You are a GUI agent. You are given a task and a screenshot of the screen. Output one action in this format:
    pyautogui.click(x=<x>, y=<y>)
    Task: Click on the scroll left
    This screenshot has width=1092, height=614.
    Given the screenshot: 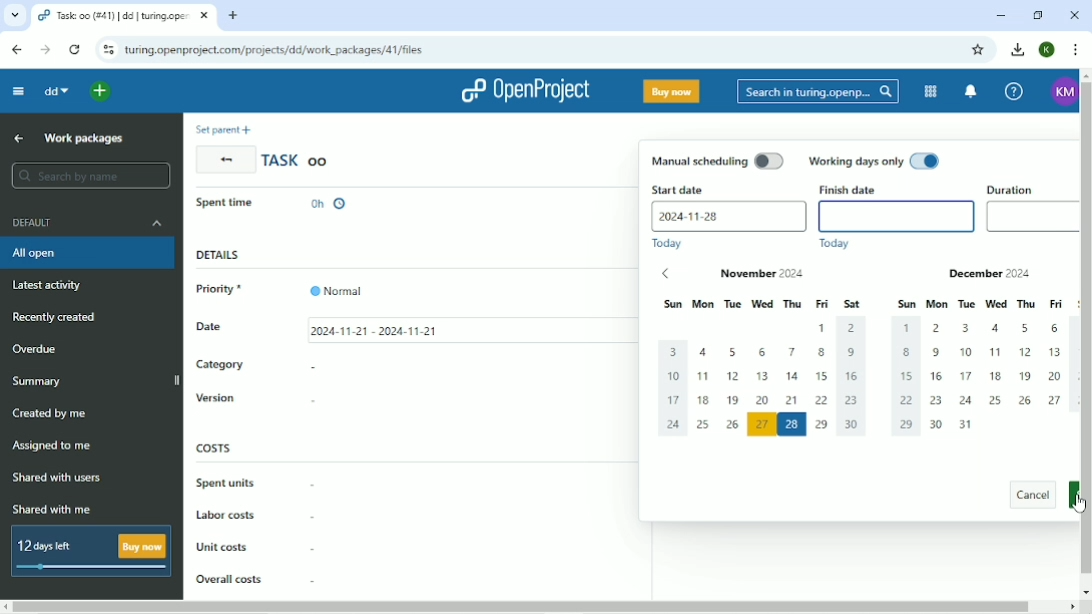 What is the action you would take?
    pyautogui.click(x=7, y=607)
    